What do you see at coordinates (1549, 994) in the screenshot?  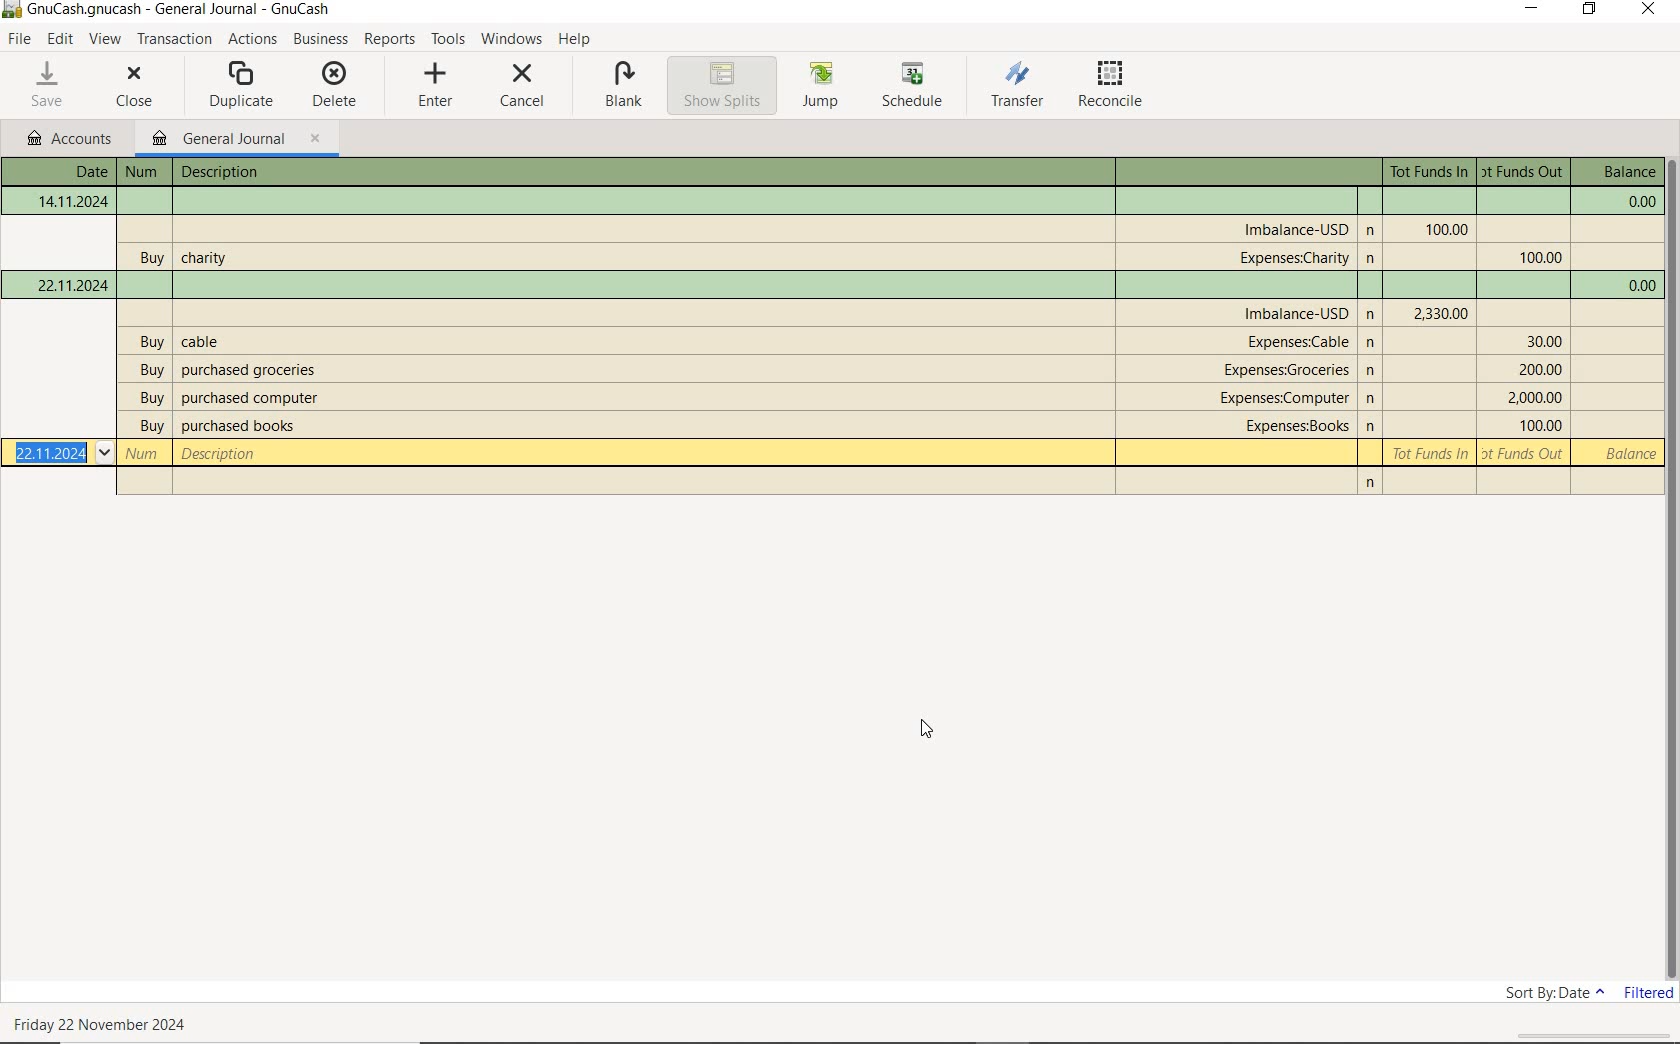 I see `SORT BY: STANDARD ORDER` at bounding box center [1549, 994].